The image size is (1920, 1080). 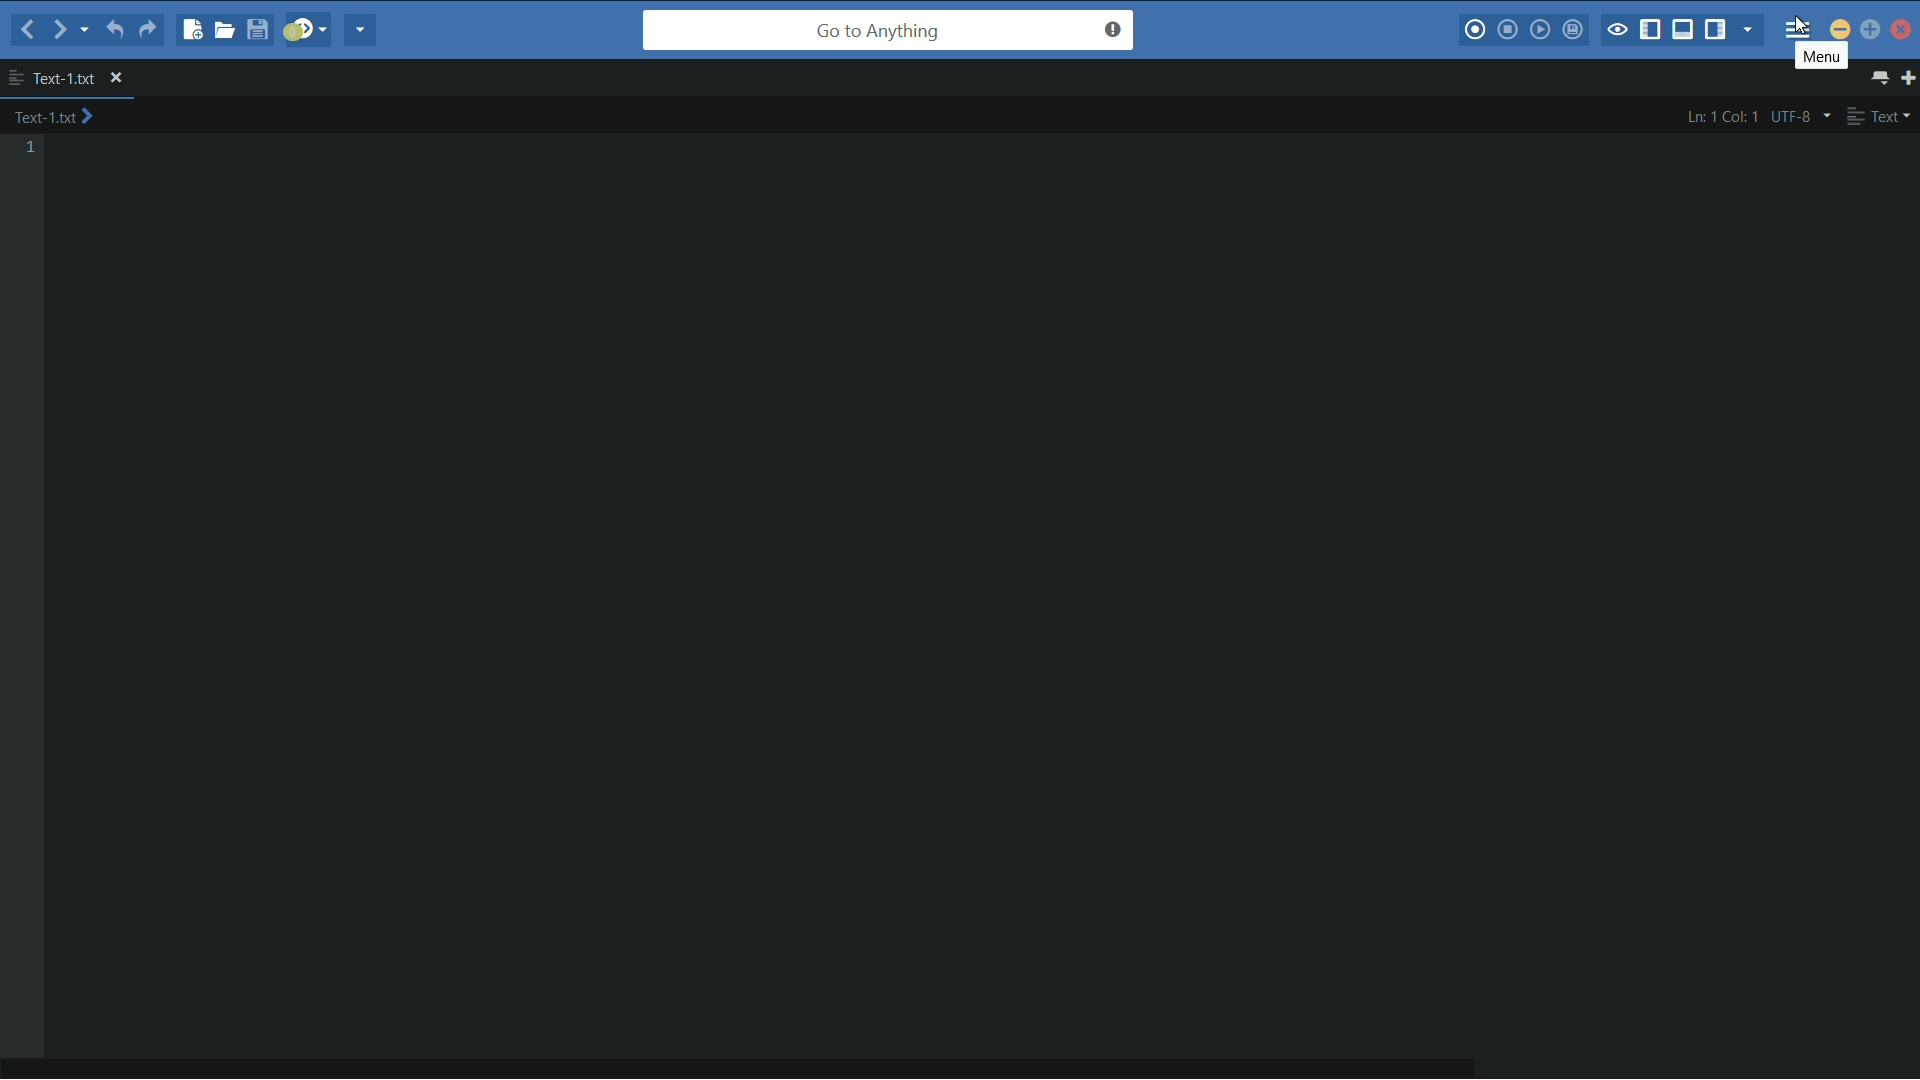 I want to click on text-1.txt, so click(x=54, y=117).